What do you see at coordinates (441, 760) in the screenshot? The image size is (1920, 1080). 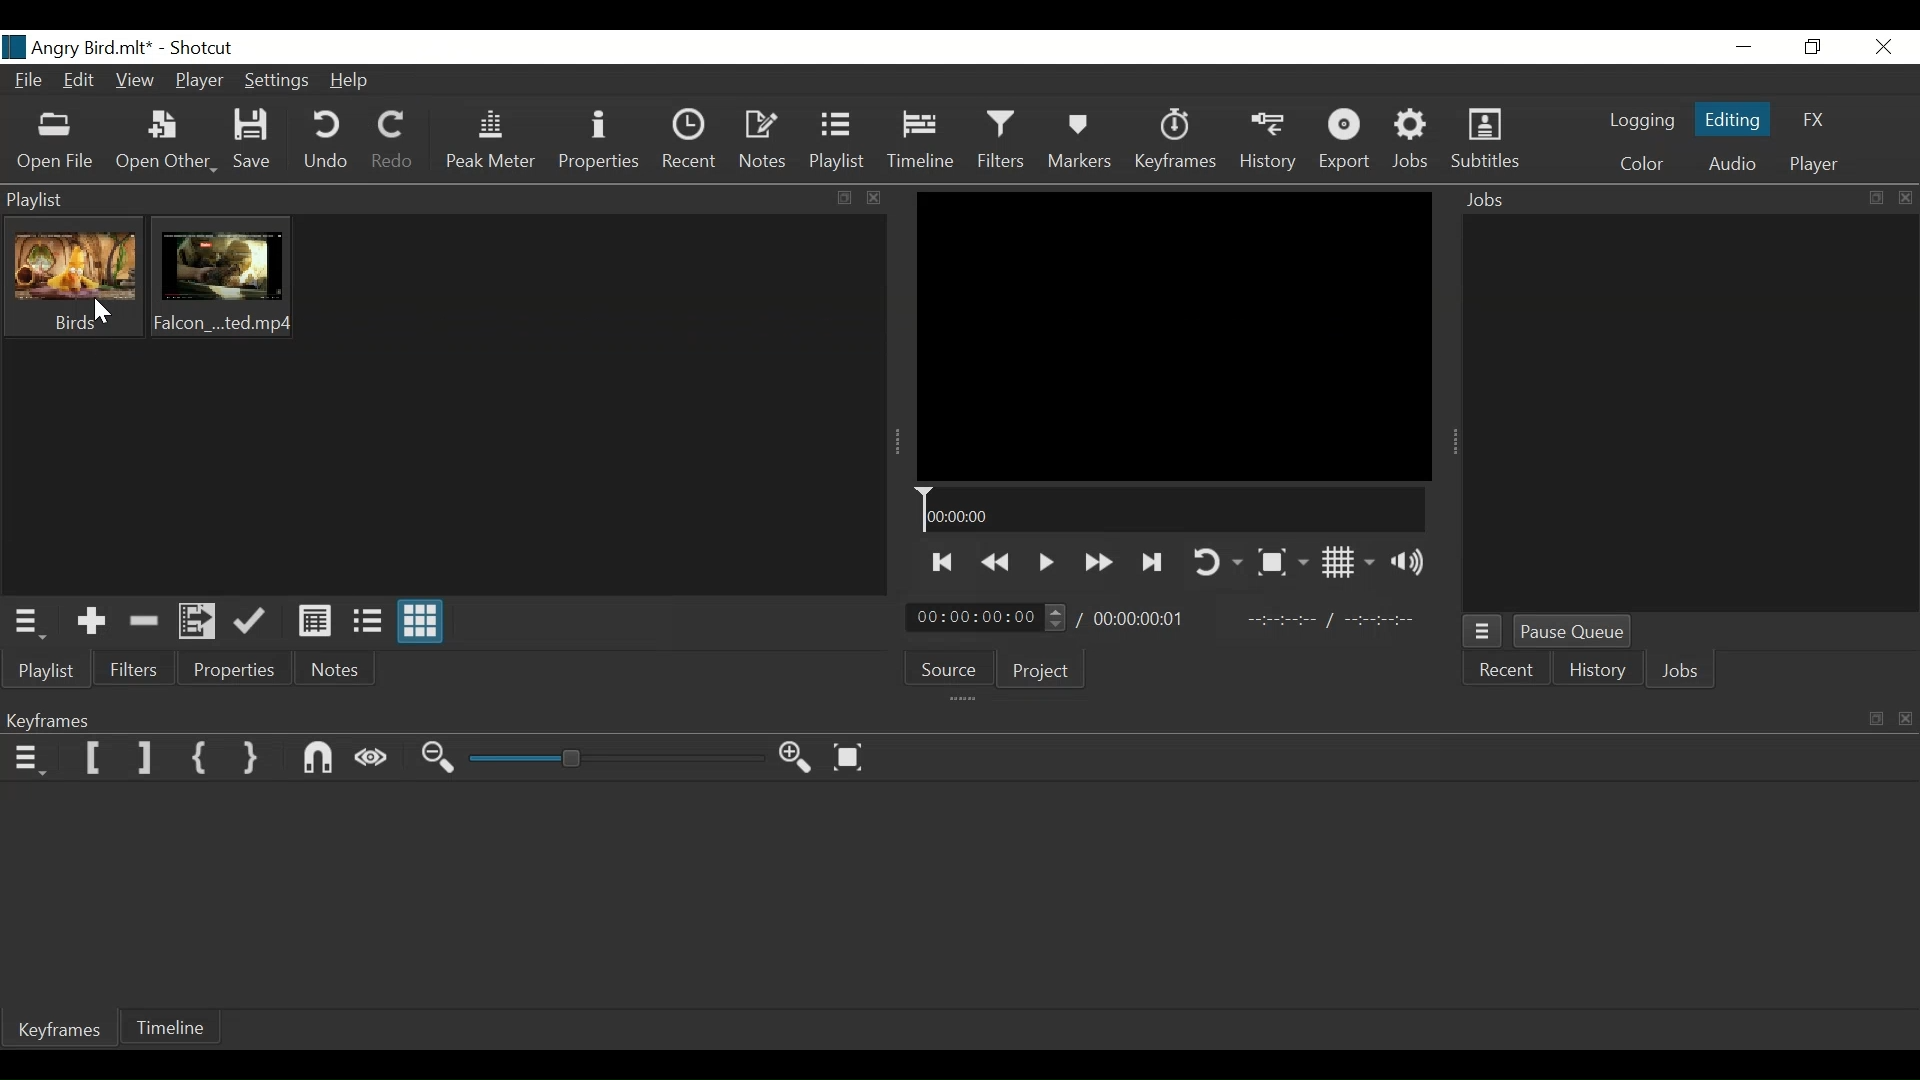 I see `Zoom Keyframe out` at bounding box center [441, 760].